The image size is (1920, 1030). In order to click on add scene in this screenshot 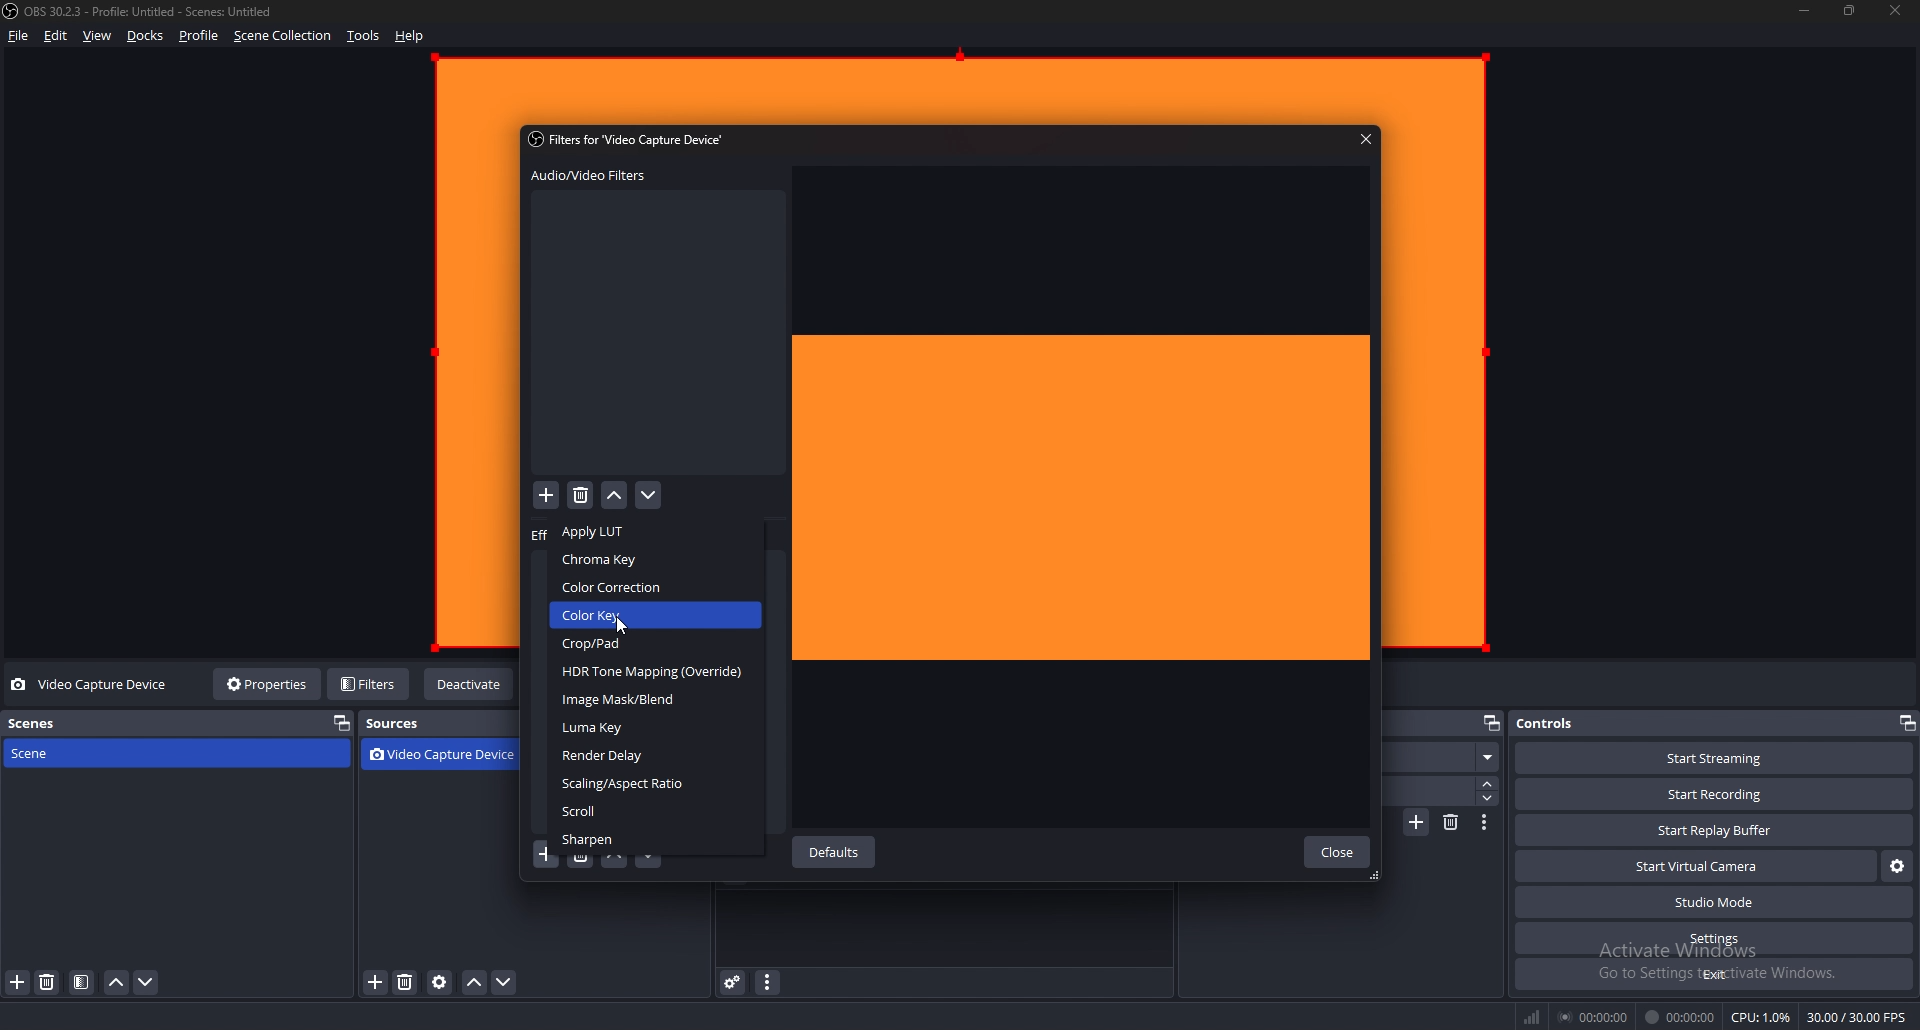, I will do `click(18, 983)`.